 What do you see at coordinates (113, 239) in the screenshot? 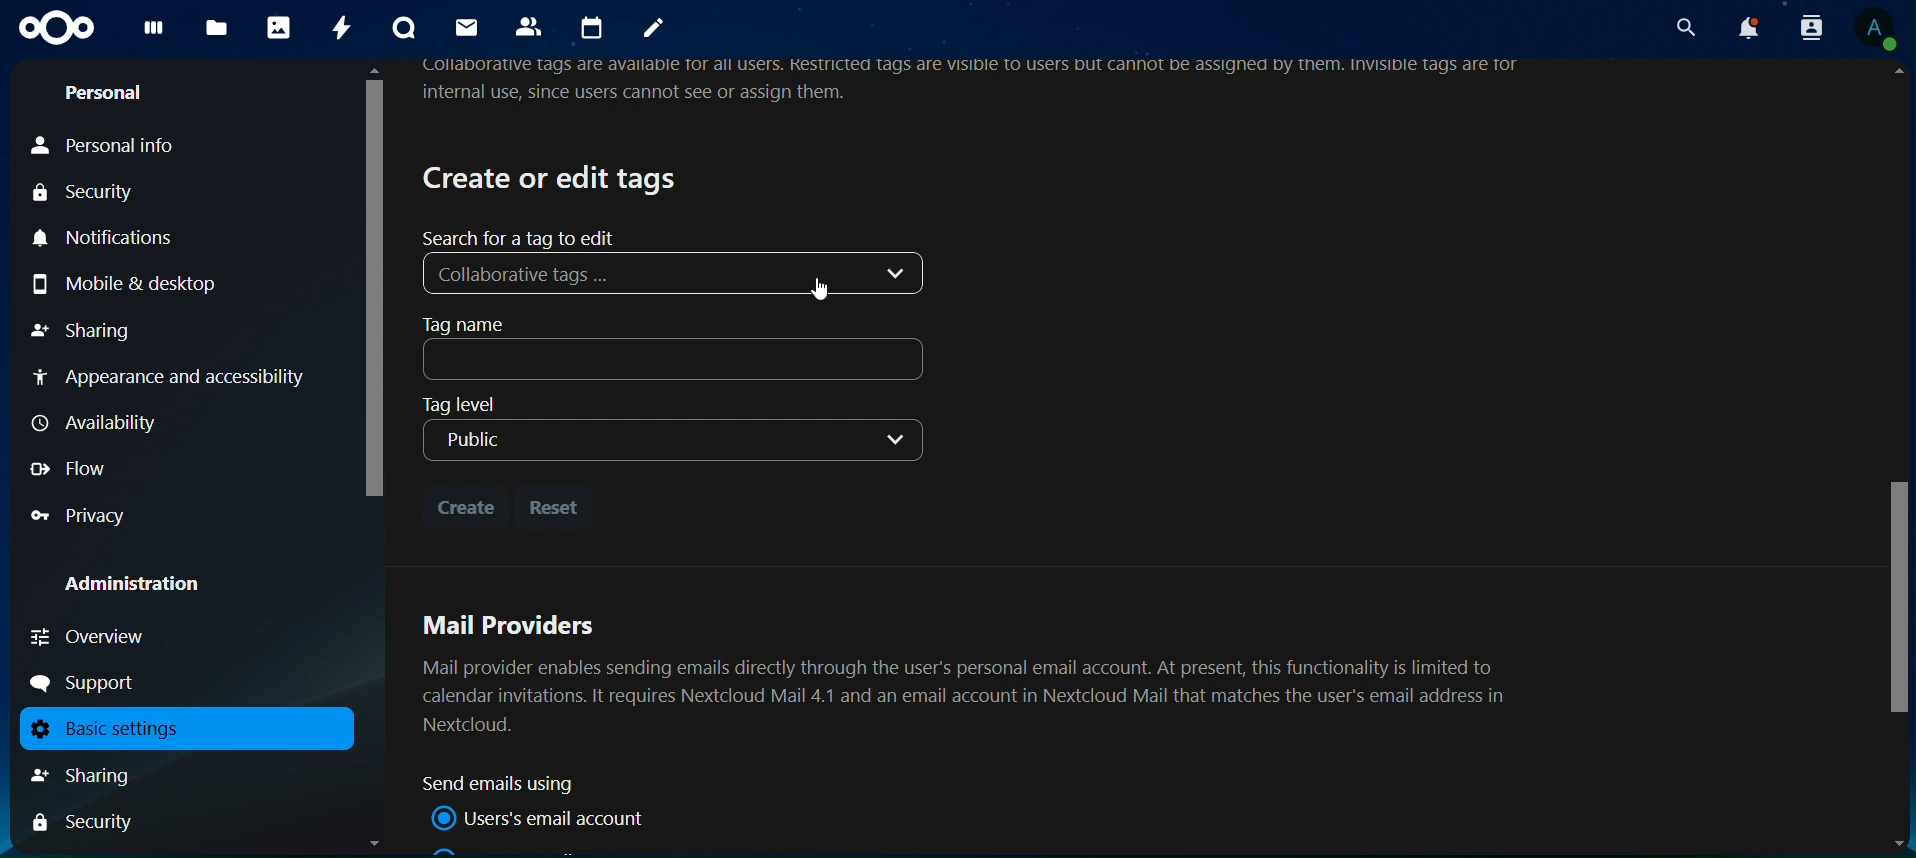
I see `notifications` at bounding box center [113, 239].